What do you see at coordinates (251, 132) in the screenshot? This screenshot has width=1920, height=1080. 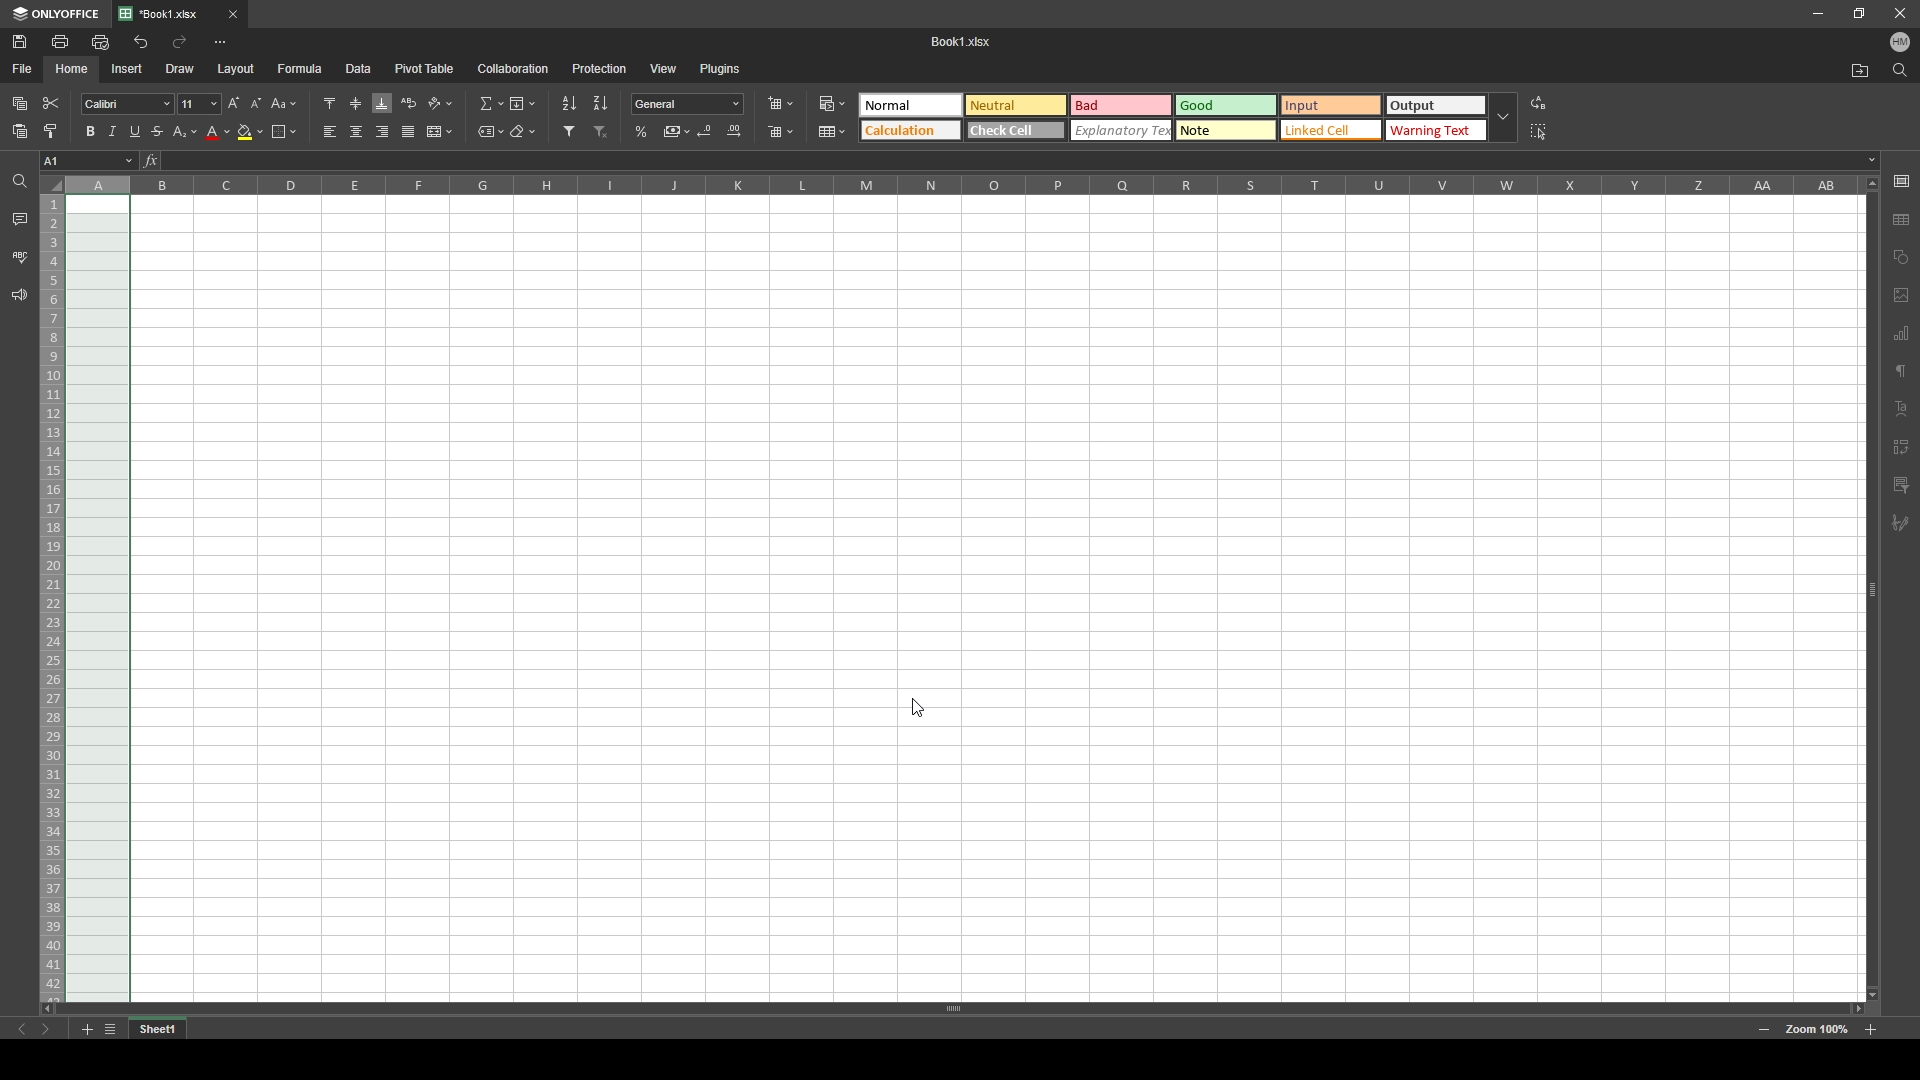 I see `fill color` at bounding box center [251, 132].